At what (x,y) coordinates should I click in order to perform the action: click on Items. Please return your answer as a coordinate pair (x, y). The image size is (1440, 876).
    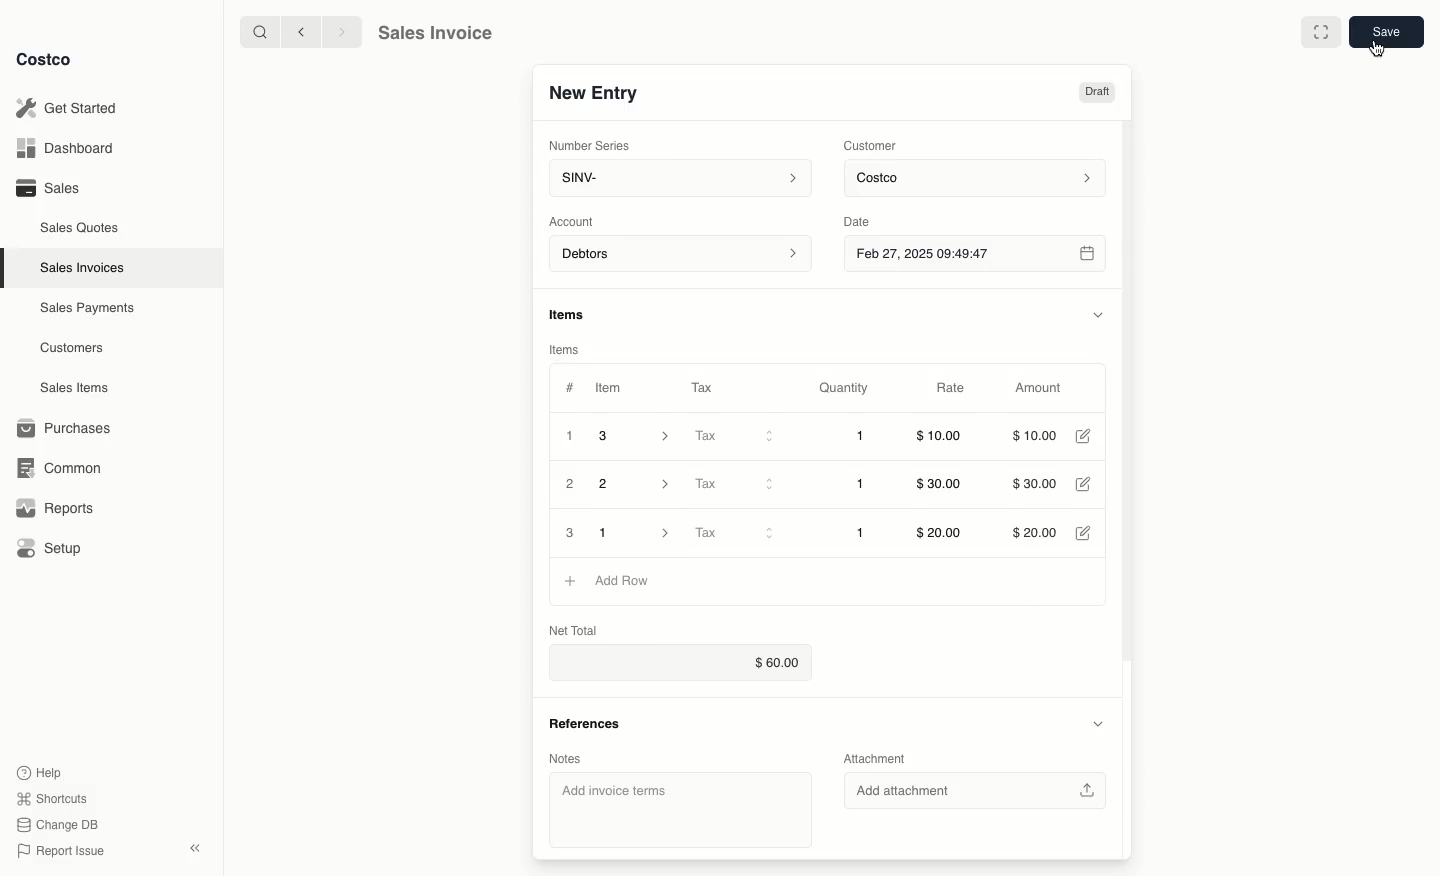
    Looking at the image, I should click on (568, 350).